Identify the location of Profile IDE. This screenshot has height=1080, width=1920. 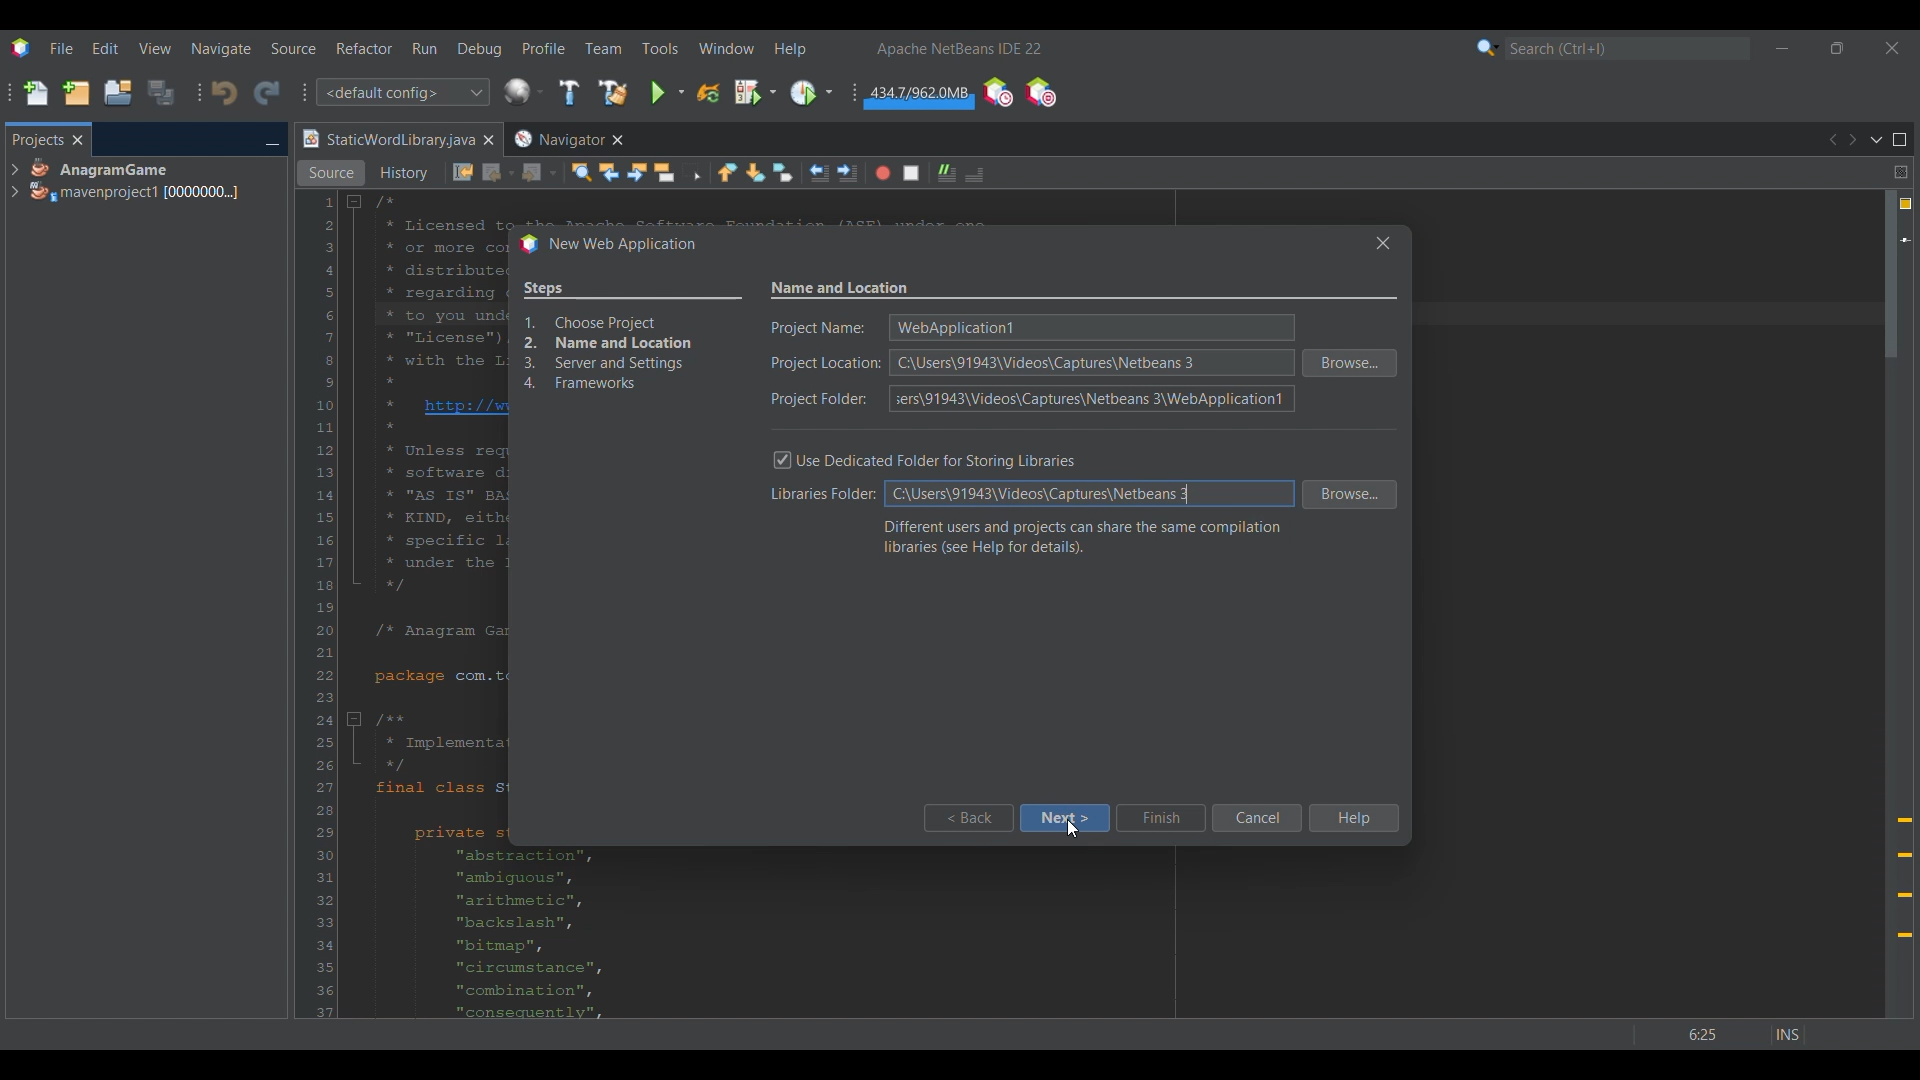
(997, 93).